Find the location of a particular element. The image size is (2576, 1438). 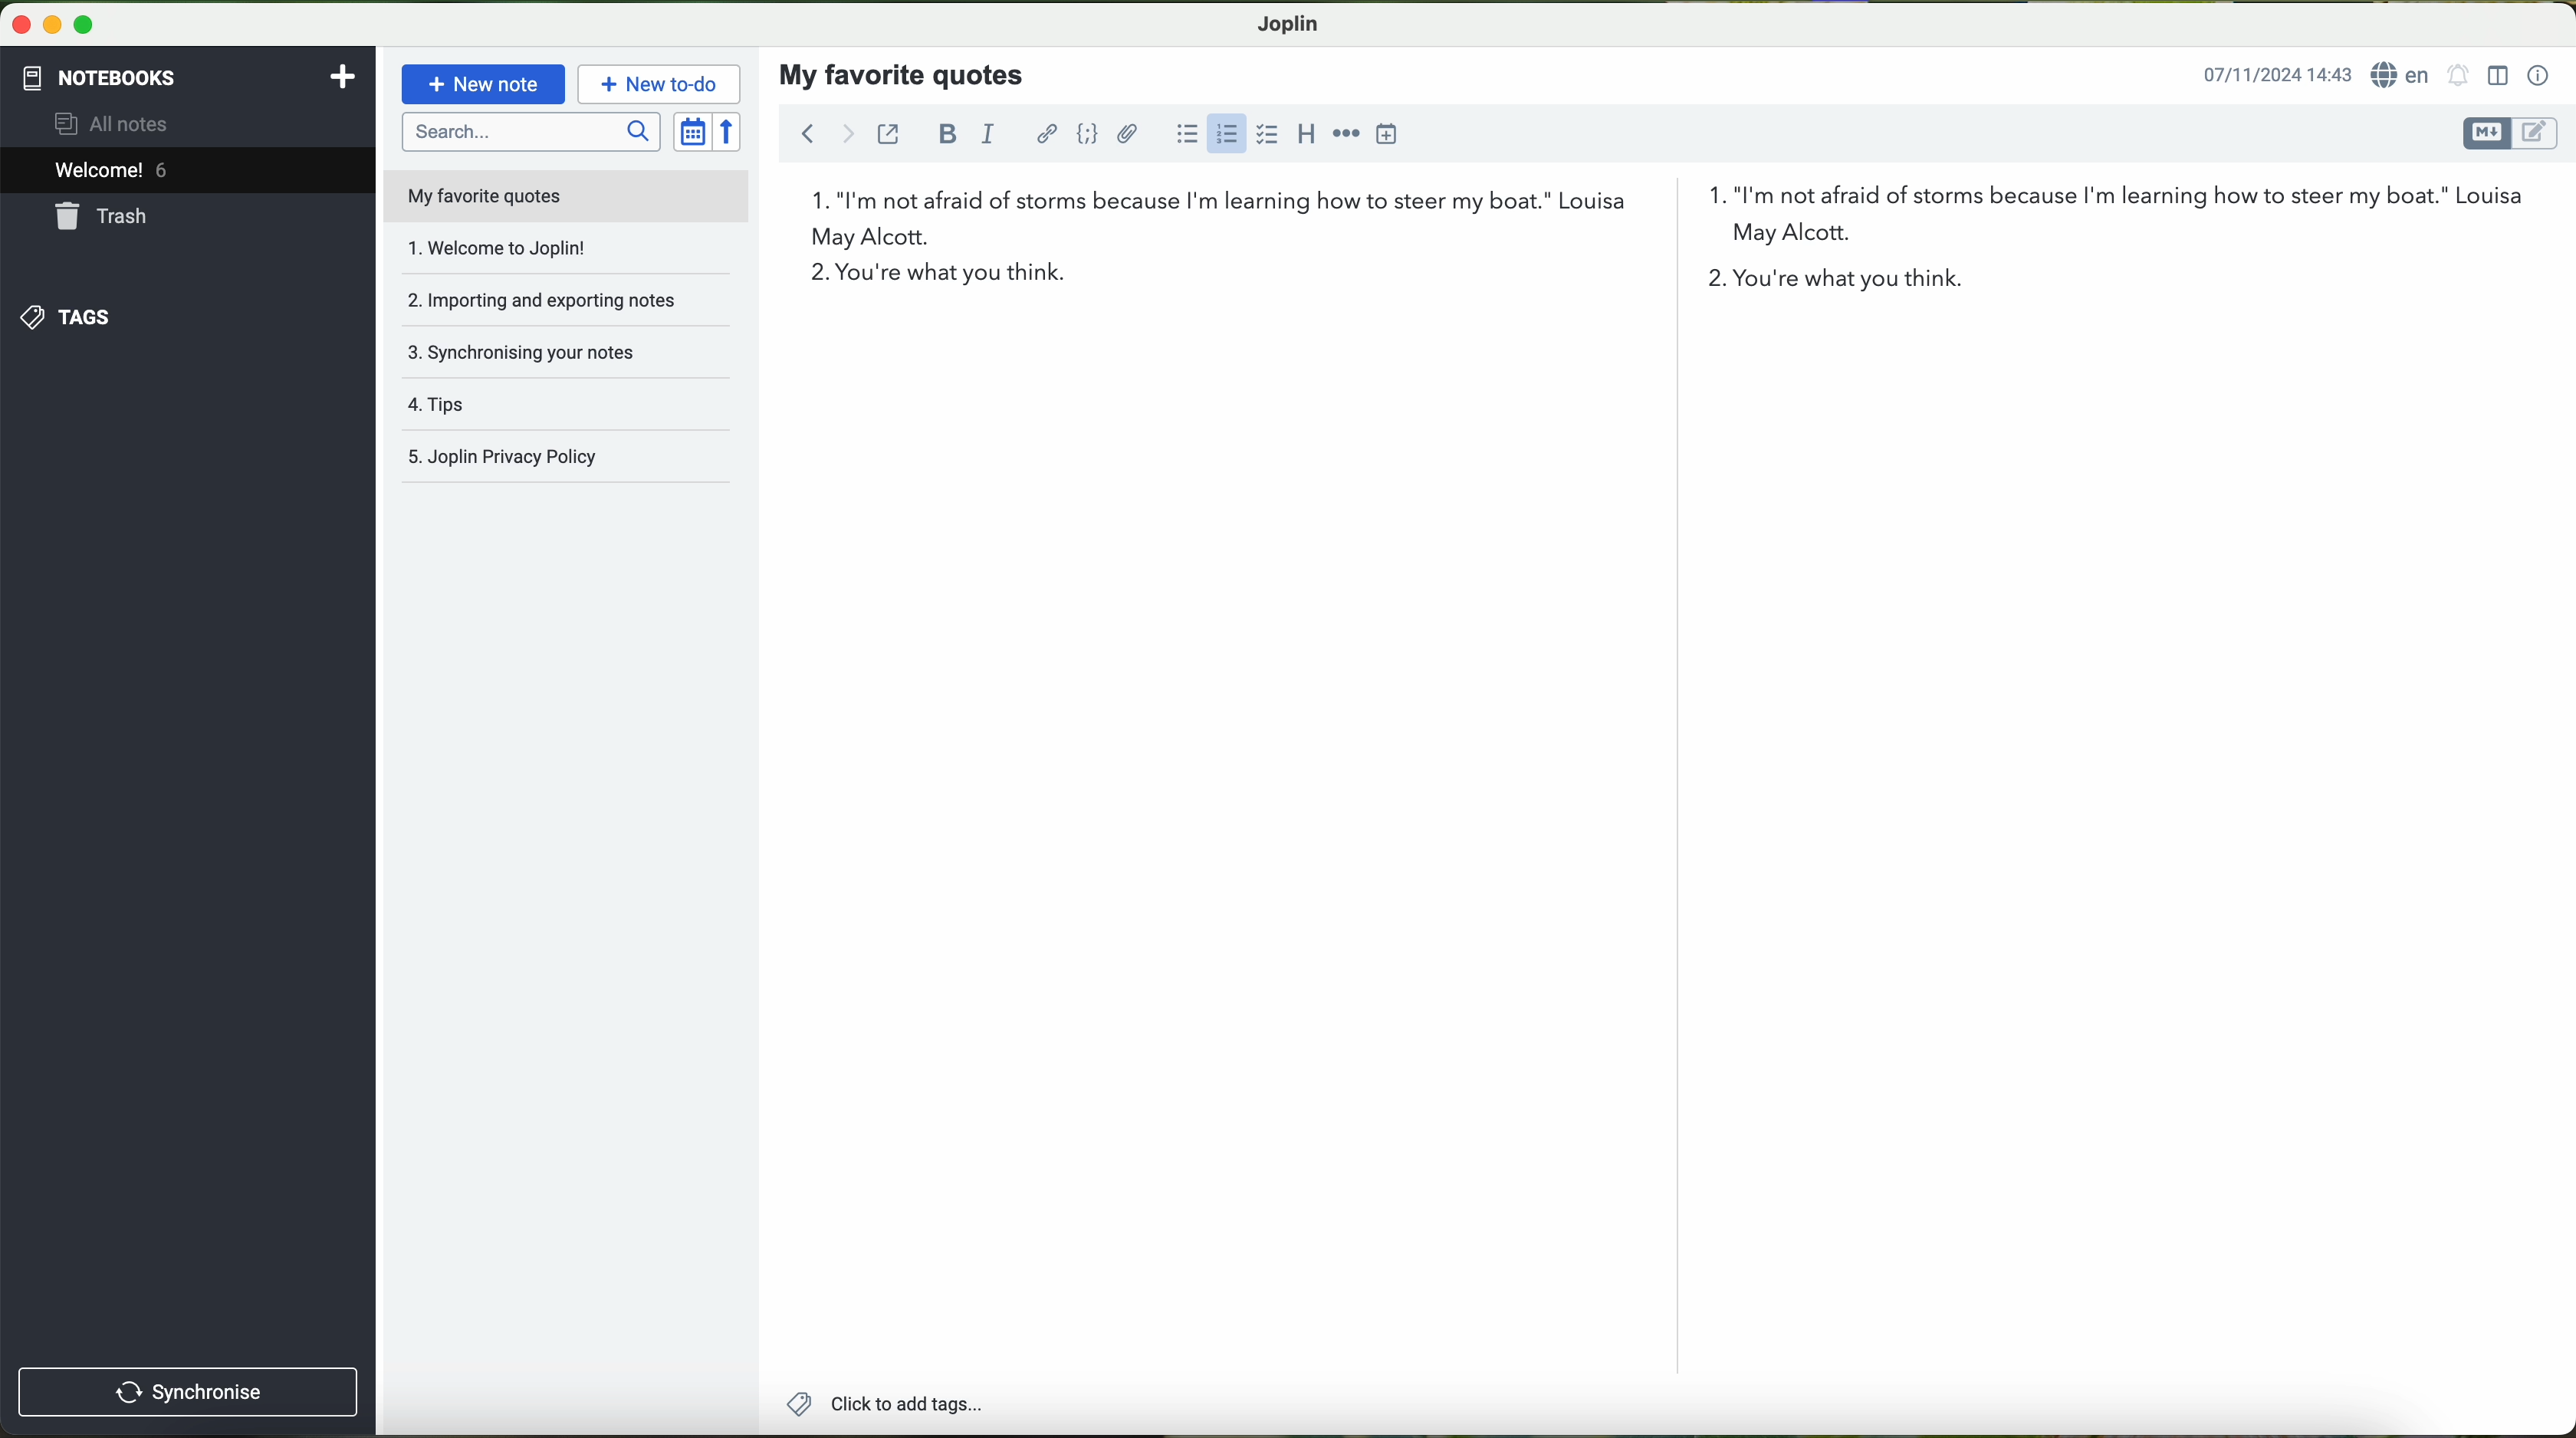

tags is located at coordinates (562, 404).